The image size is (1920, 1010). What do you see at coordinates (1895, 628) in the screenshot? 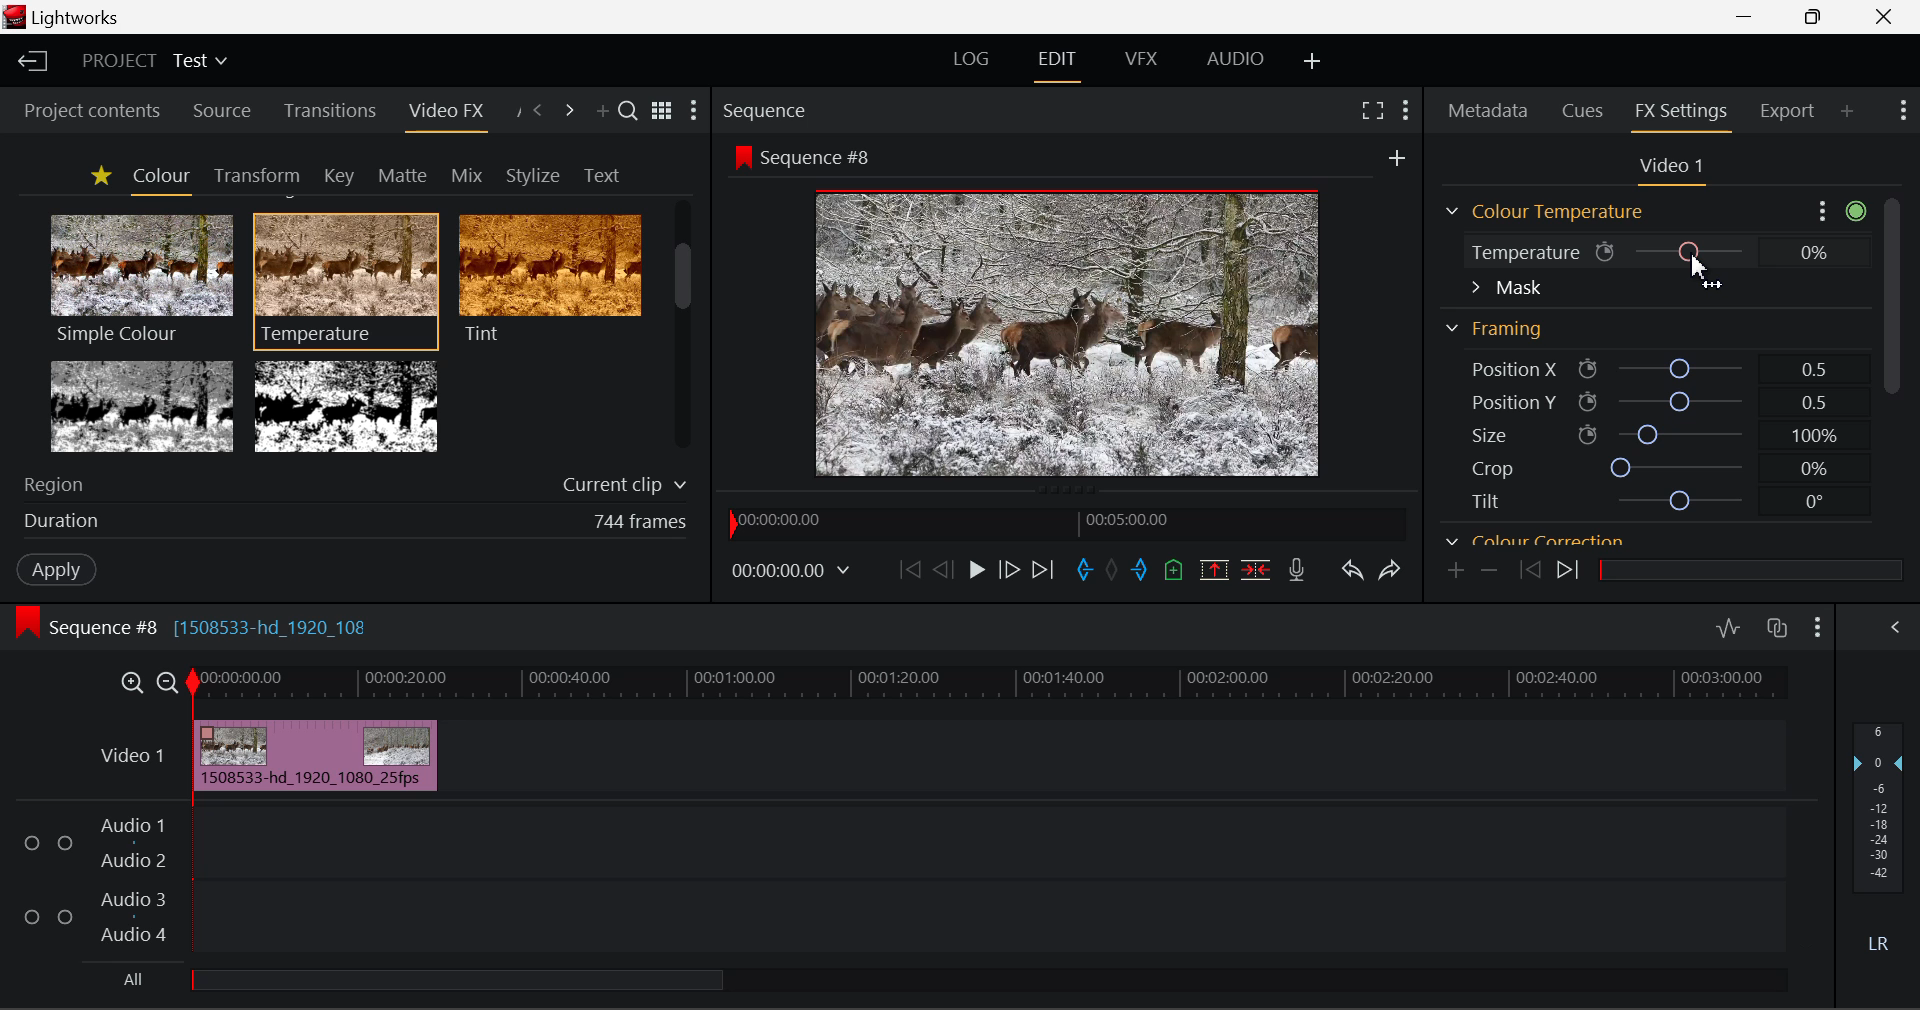
I see `Show Settings` at bounding box center [1895, 628].